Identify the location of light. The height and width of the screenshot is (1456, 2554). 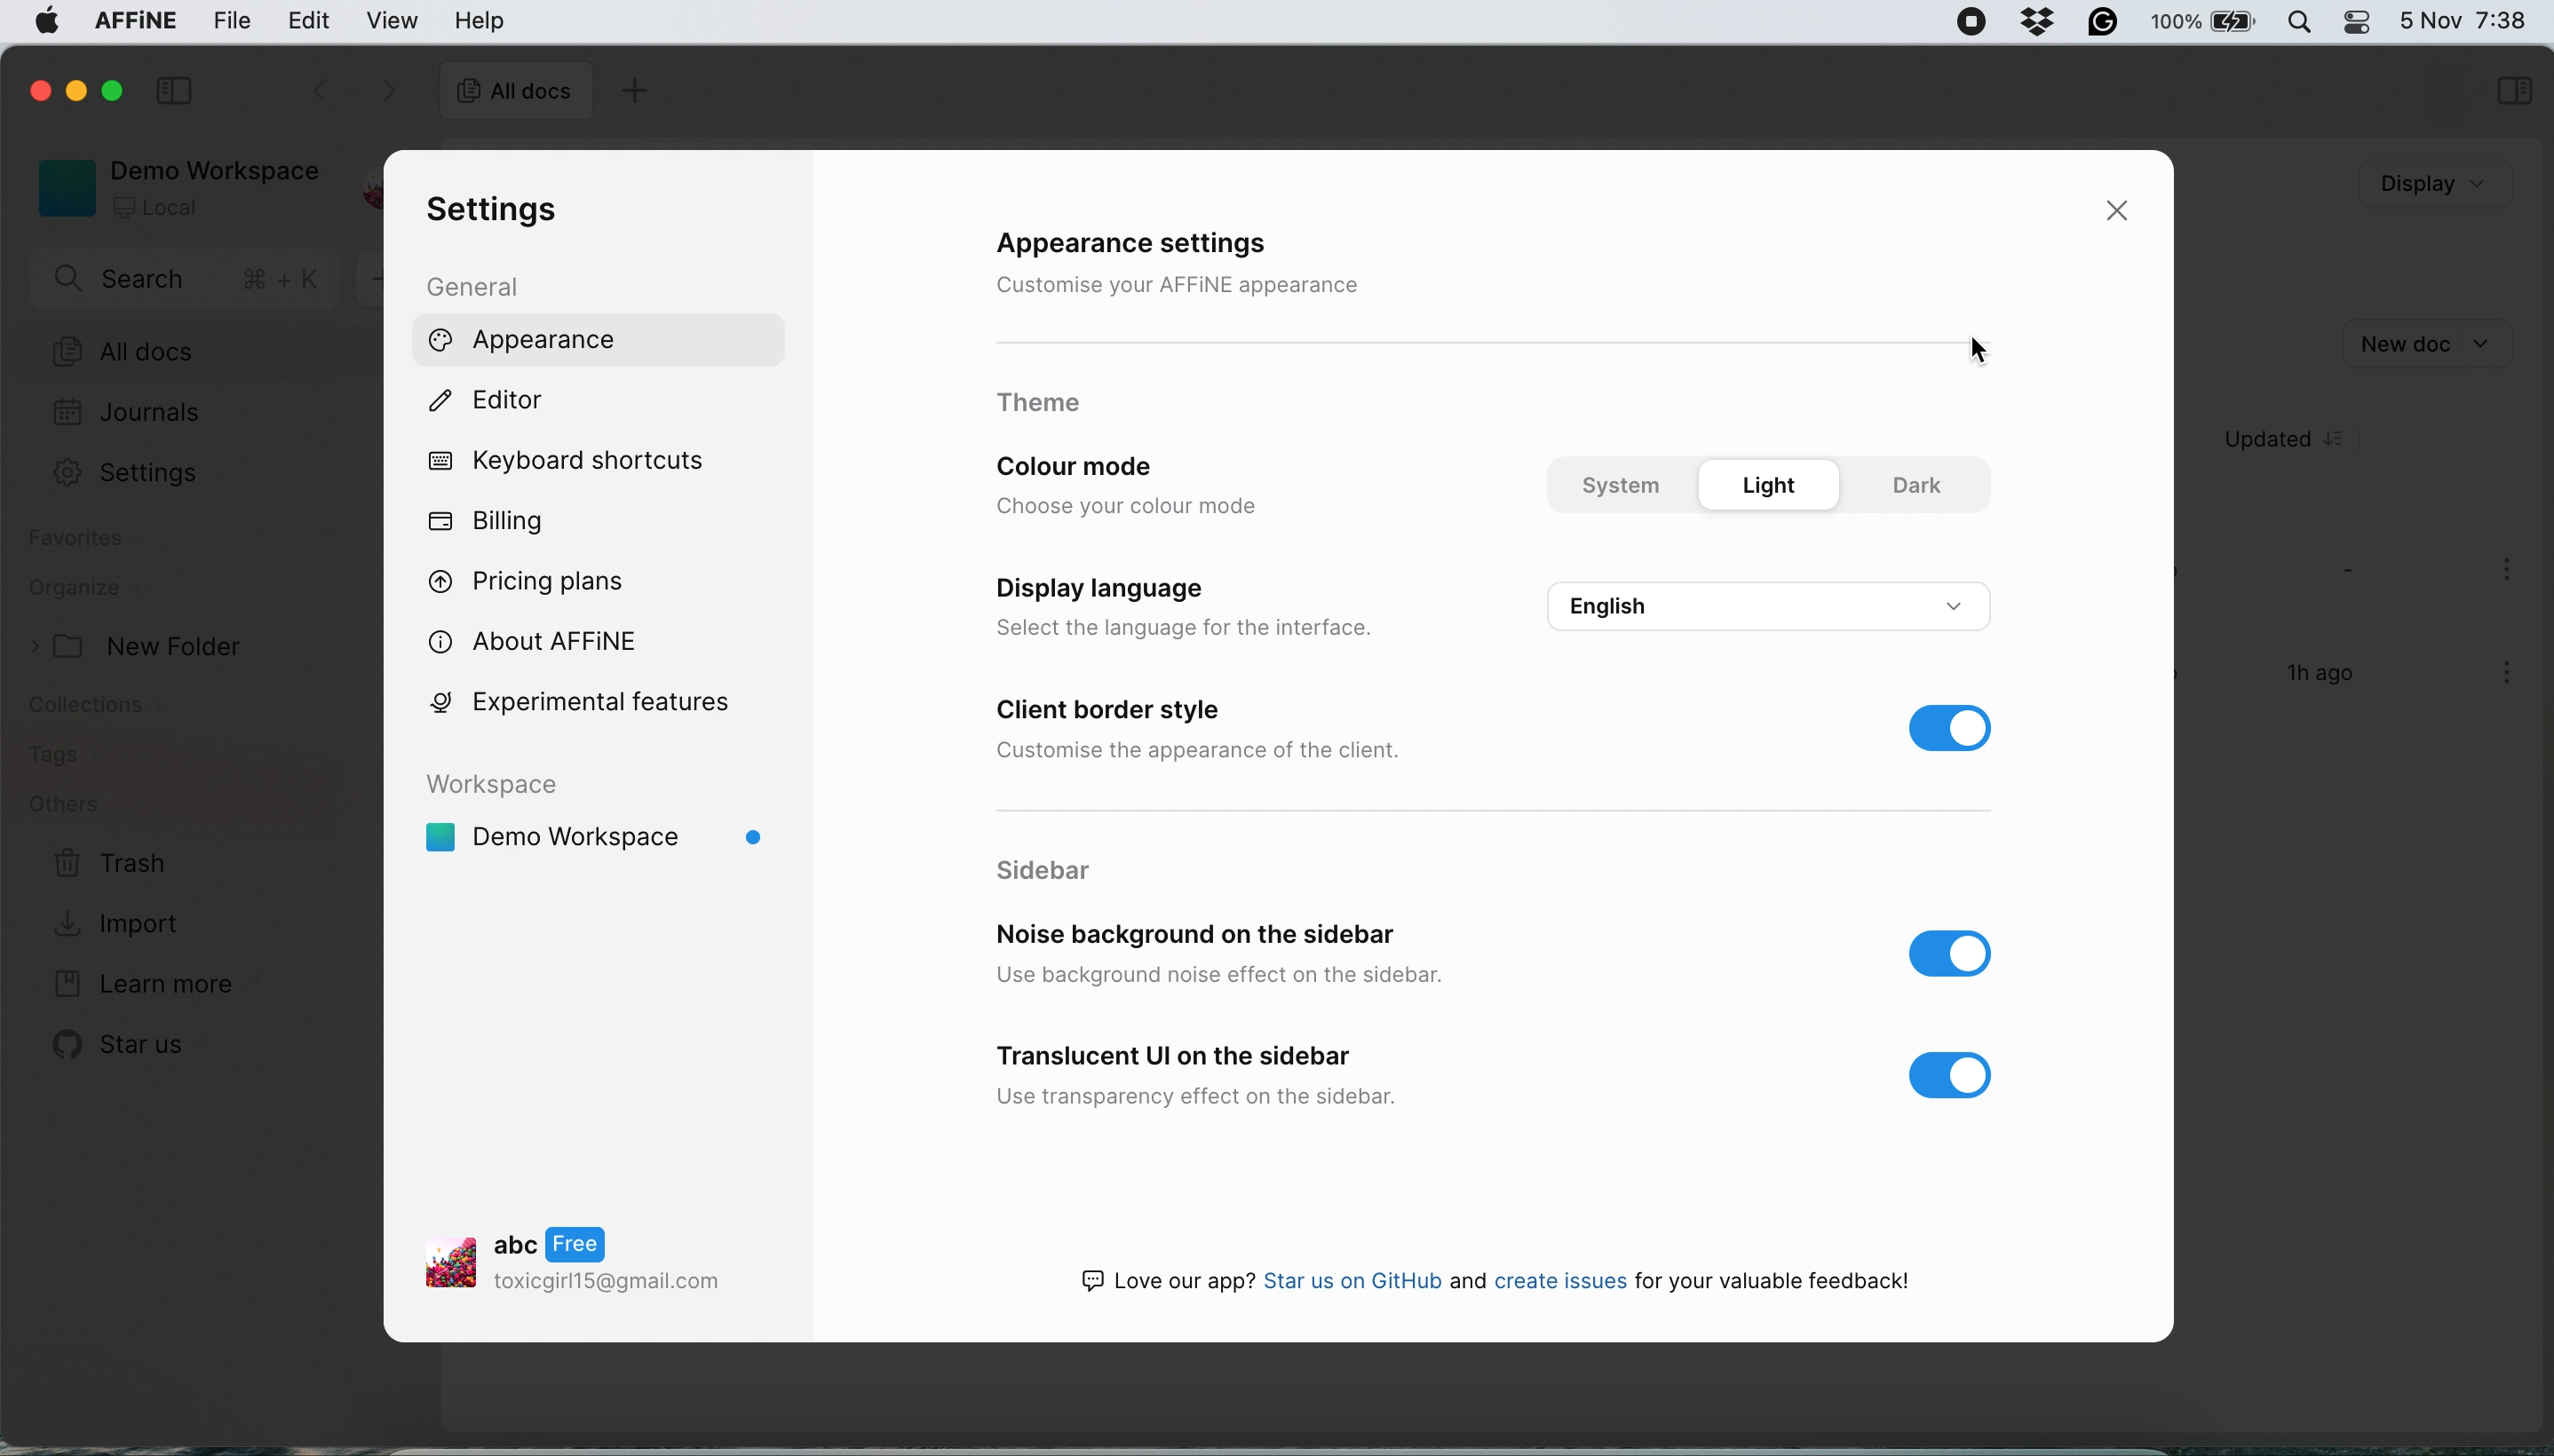
(1771, 486).